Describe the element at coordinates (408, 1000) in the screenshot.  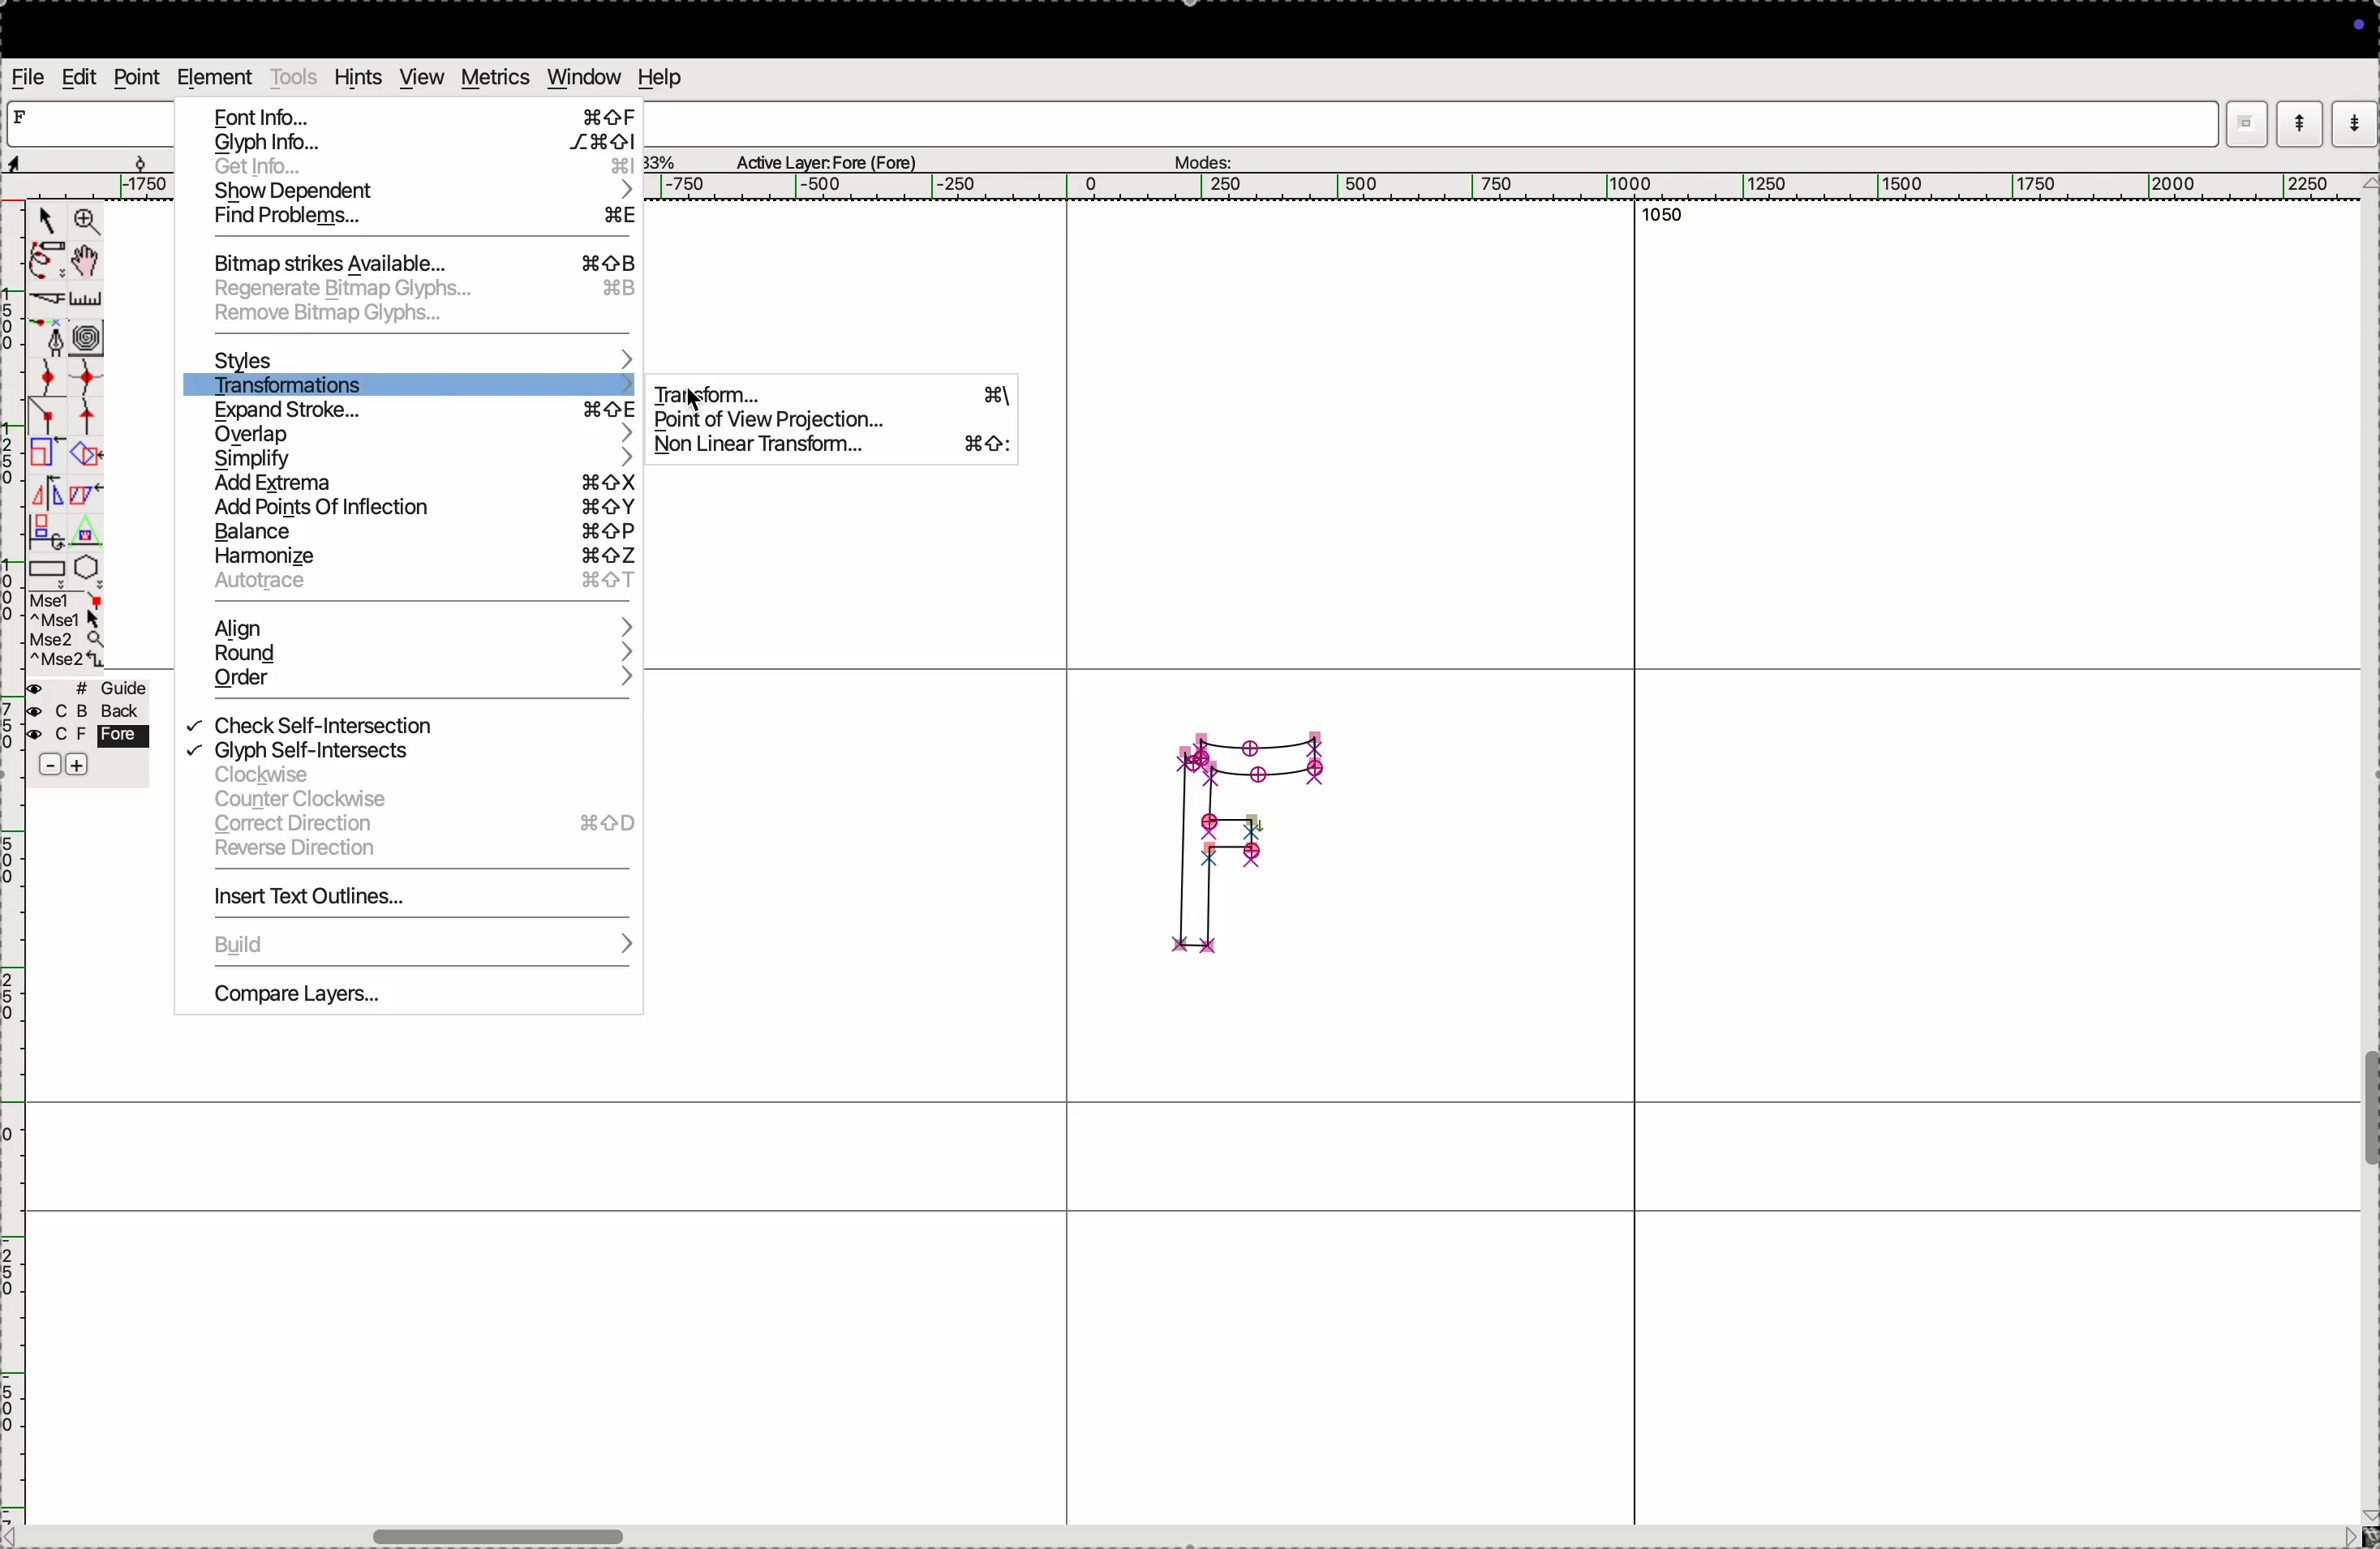
I see `compare layers` at that location.